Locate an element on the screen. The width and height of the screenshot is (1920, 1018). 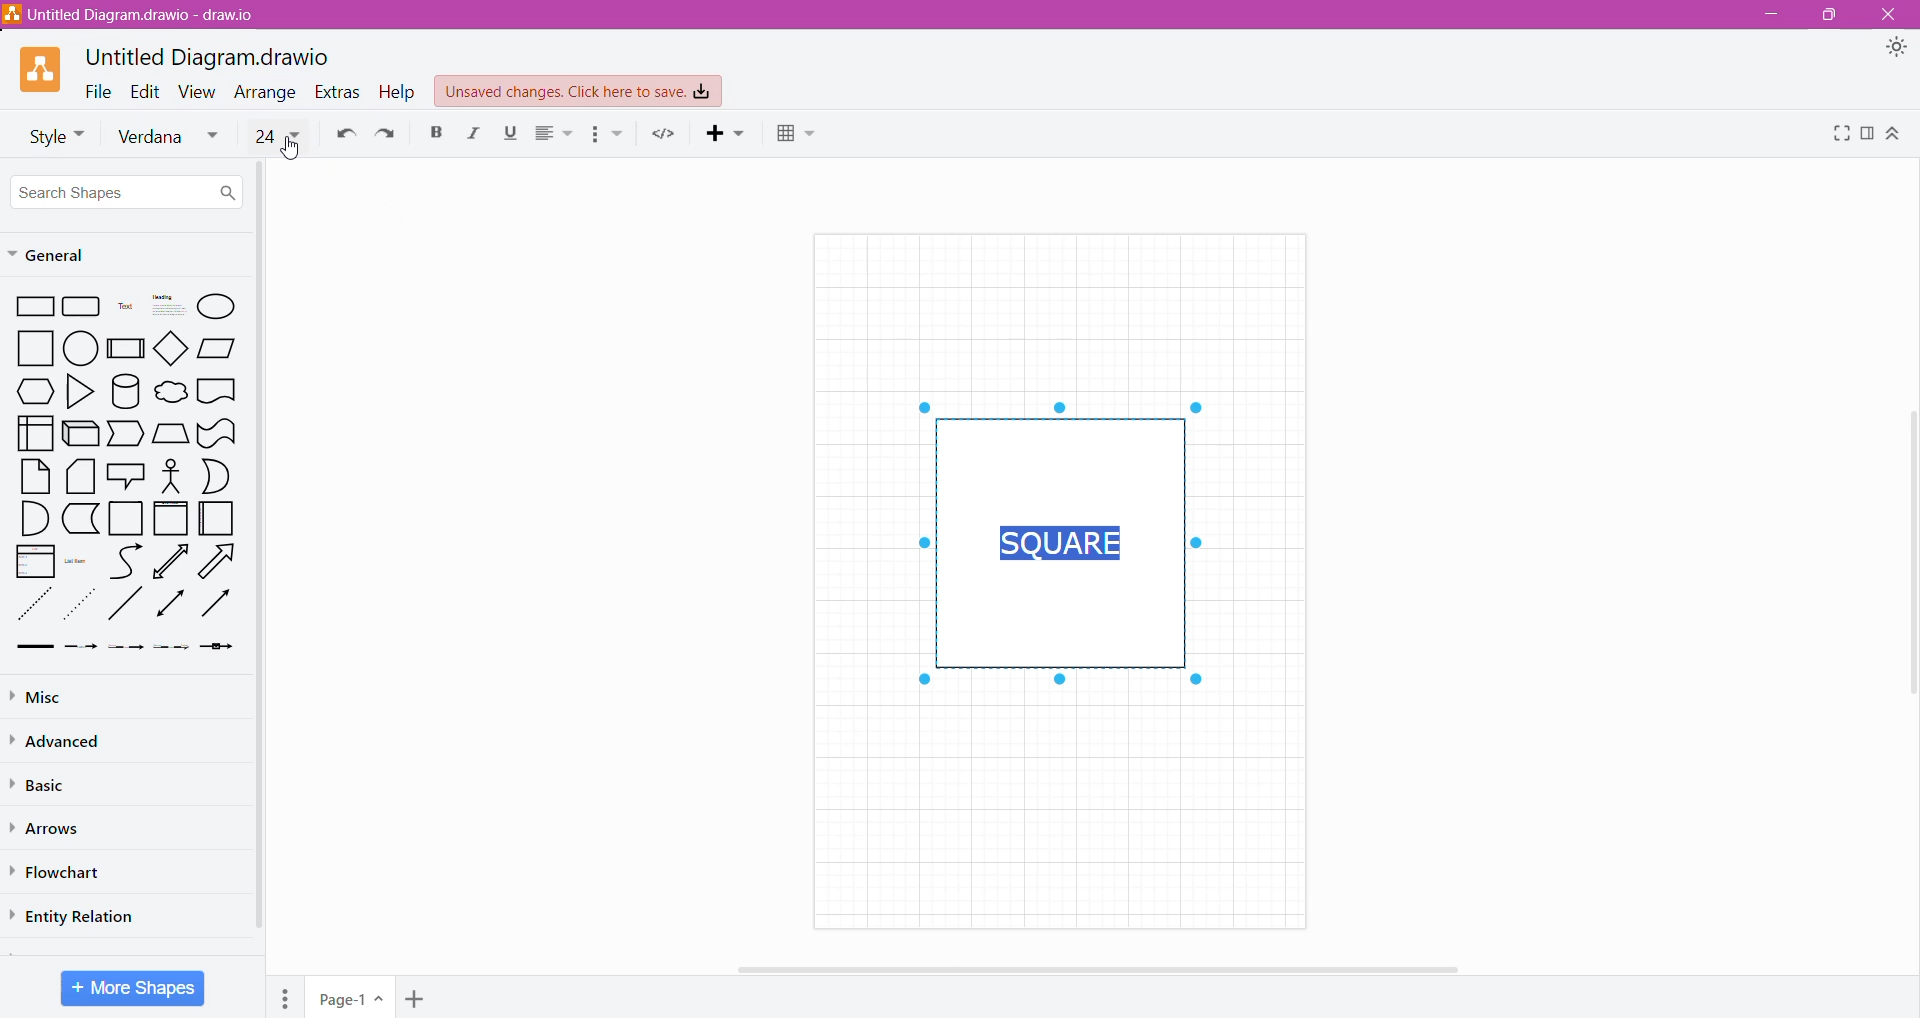
Shape with Text is located at coordinates (1054, 545).